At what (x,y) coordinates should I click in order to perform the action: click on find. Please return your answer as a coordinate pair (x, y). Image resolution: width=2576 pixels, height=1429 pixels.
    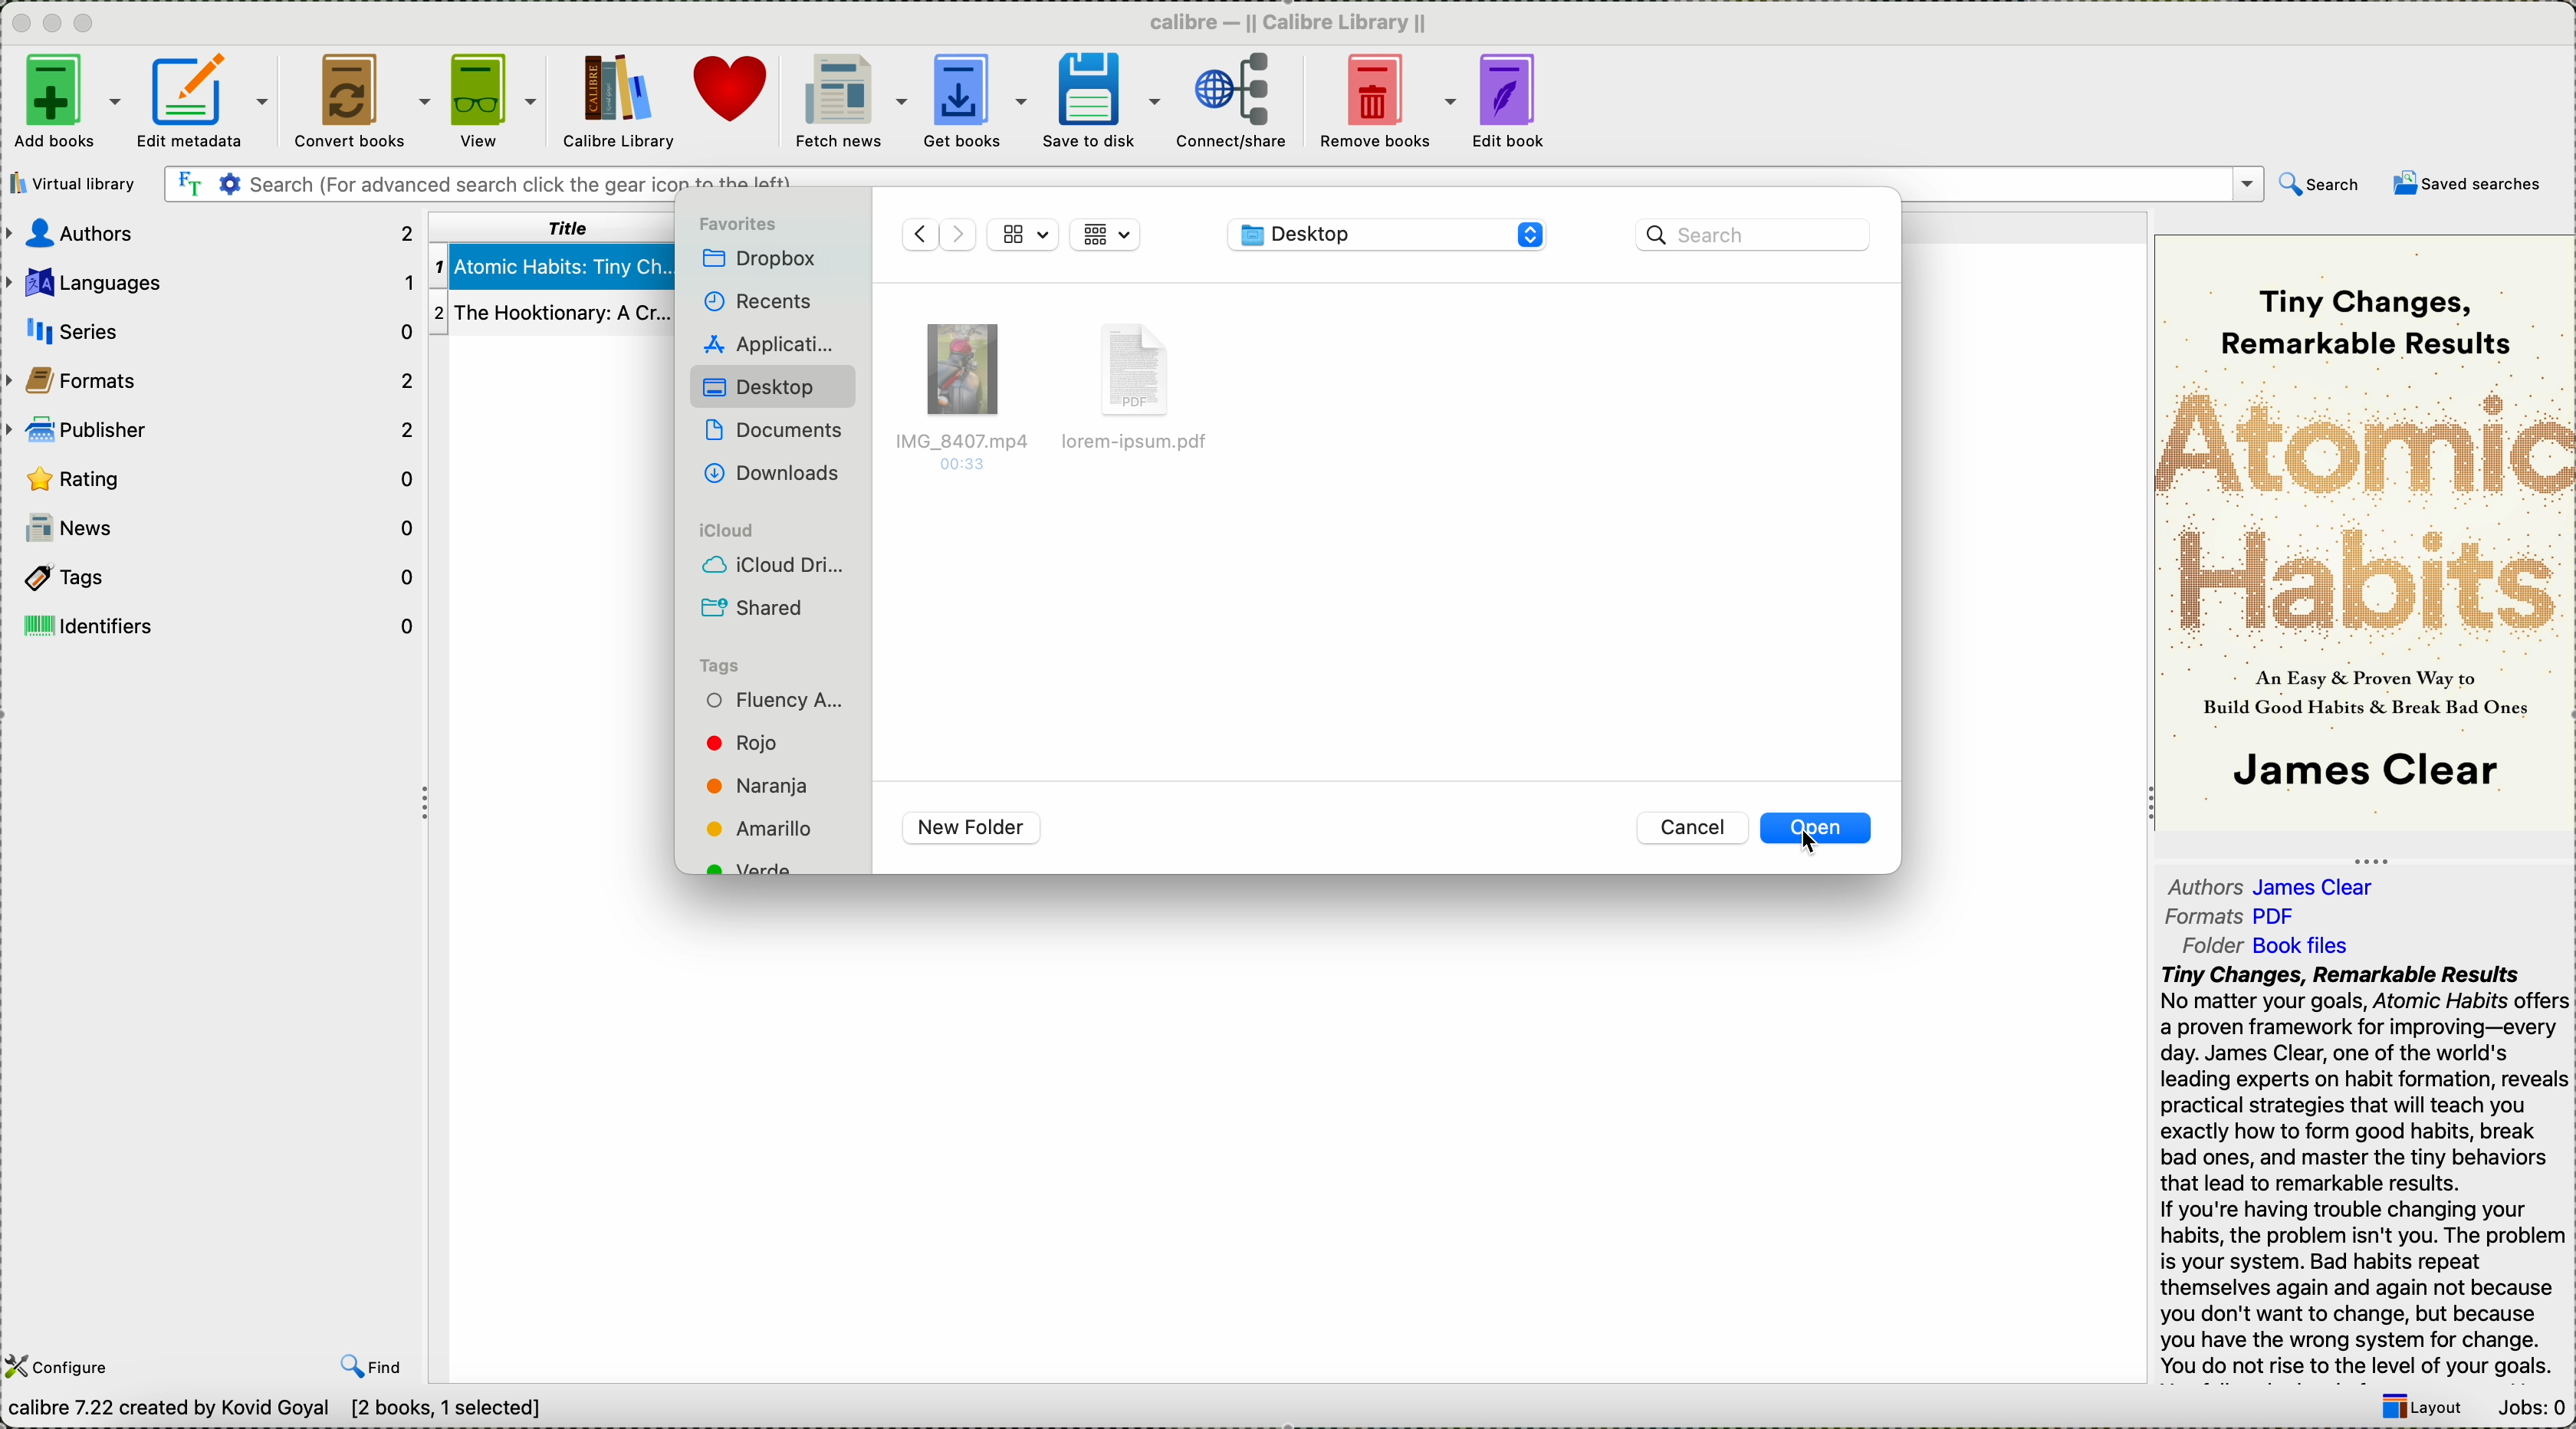
    Looking at the image, I should click on (370, 1368).